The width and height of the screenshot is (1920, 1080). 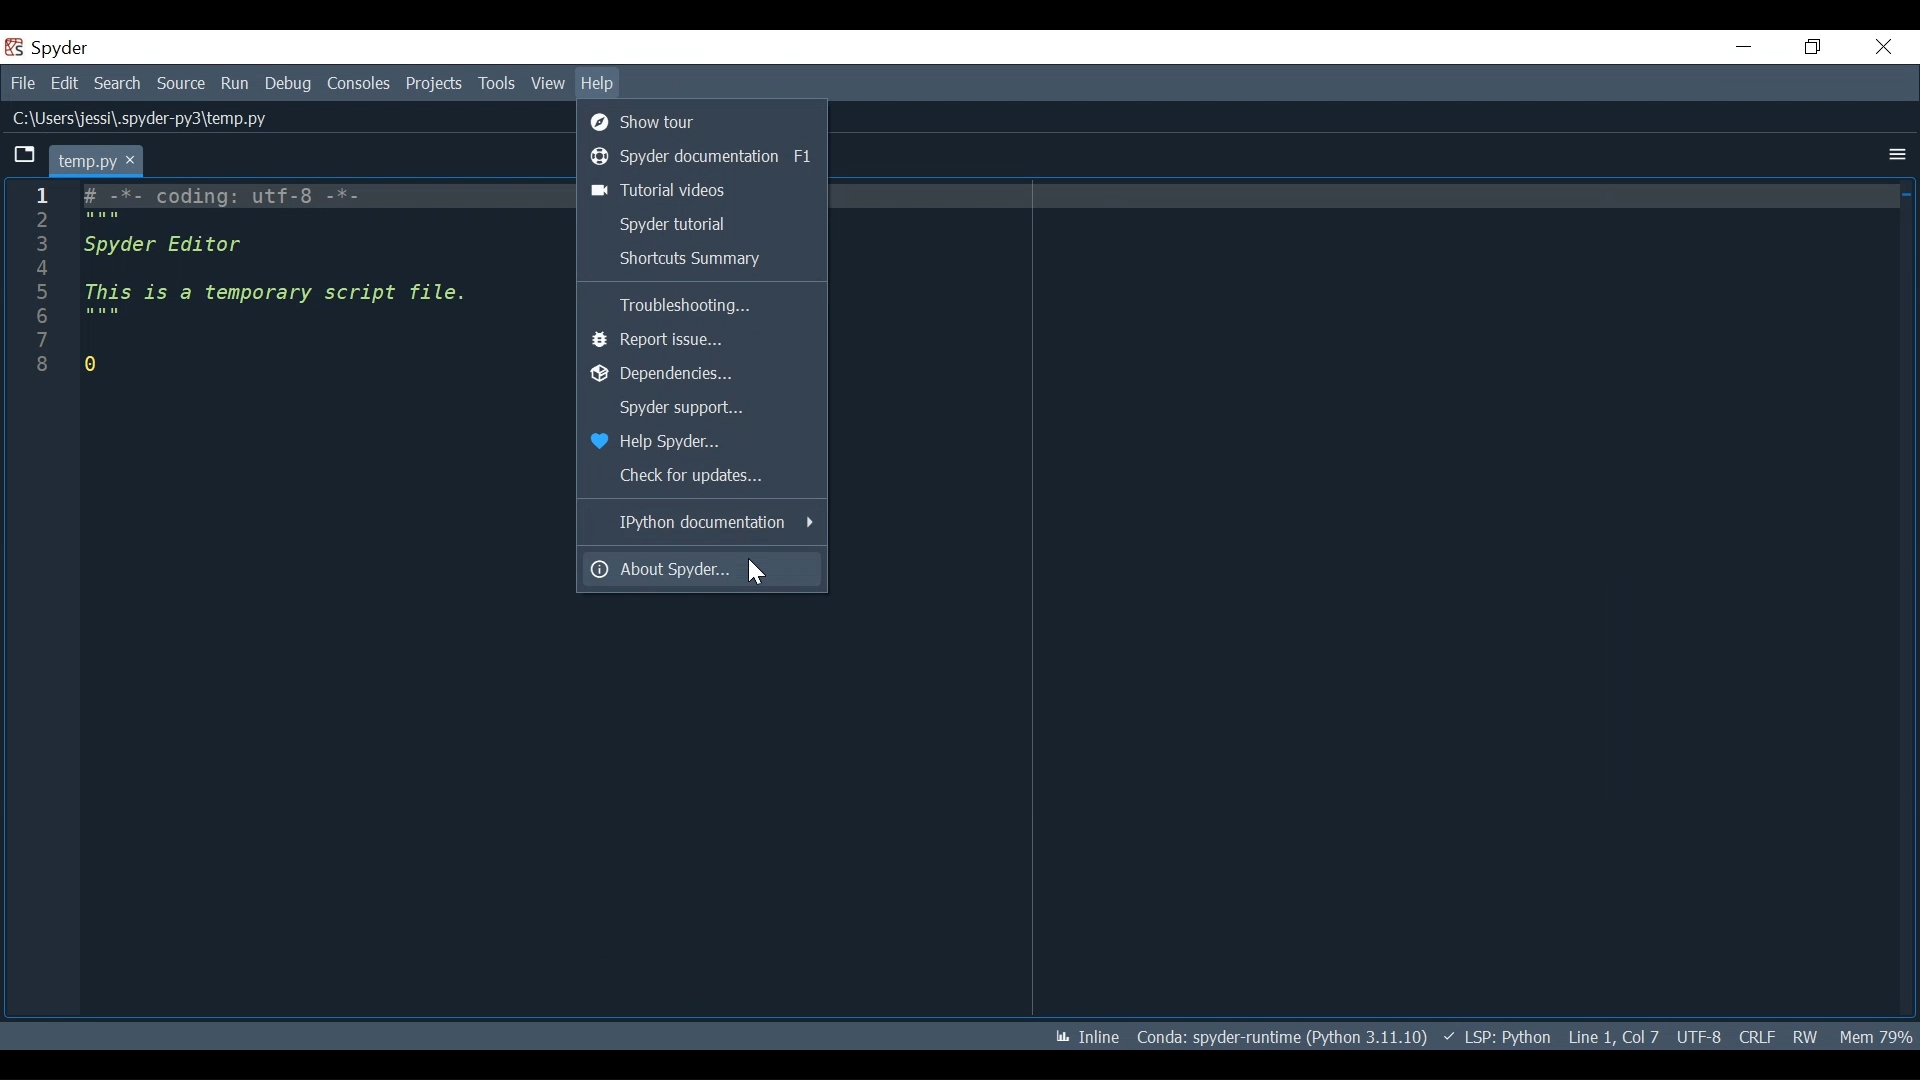 What do you see at coordinates (357, 84) in the screenshot?
I see `Consoles` at bounding box center [357, 84].